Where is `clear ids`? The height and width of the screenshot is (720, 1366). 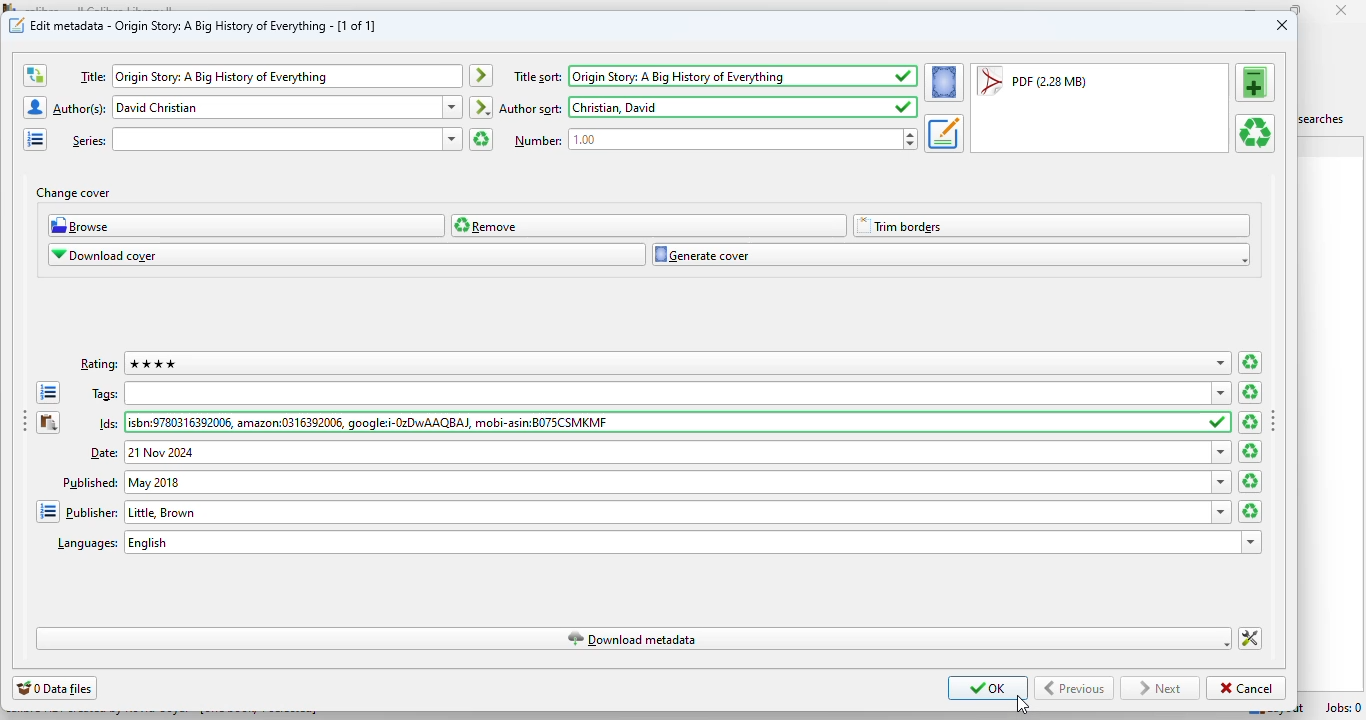
clear ids is located at coordinates (1248, 422).